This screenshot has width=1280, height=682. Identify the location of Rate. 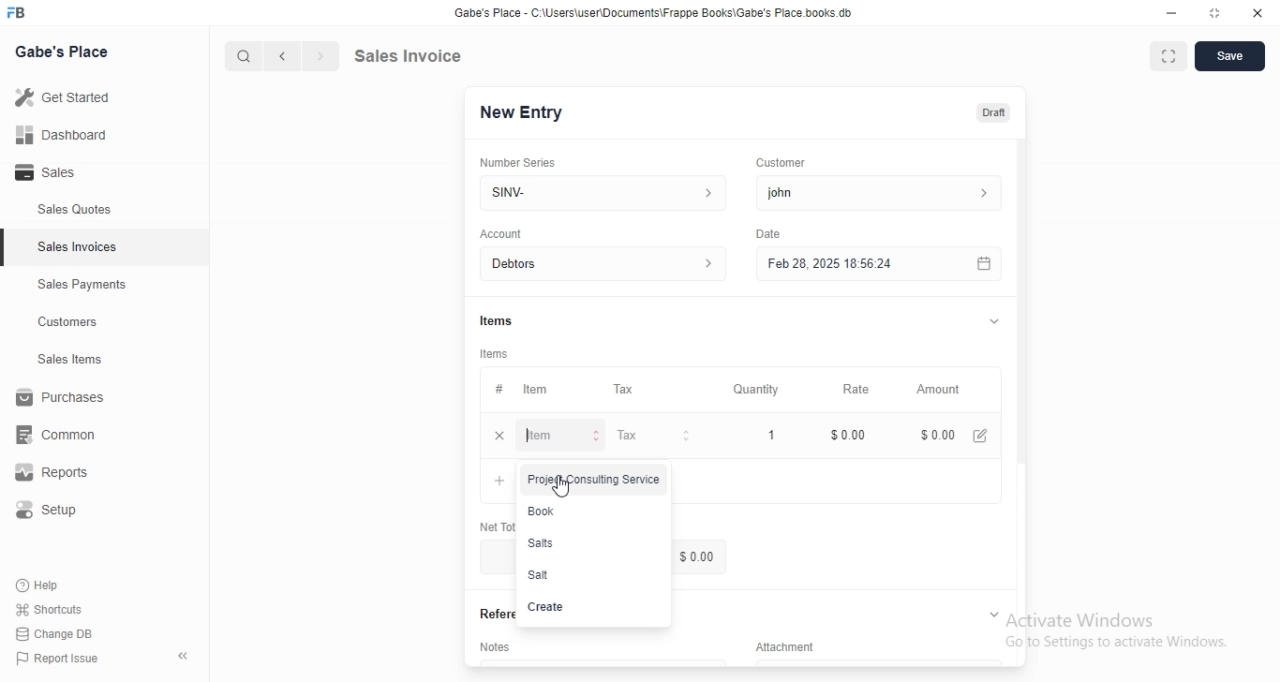
(853, 389).